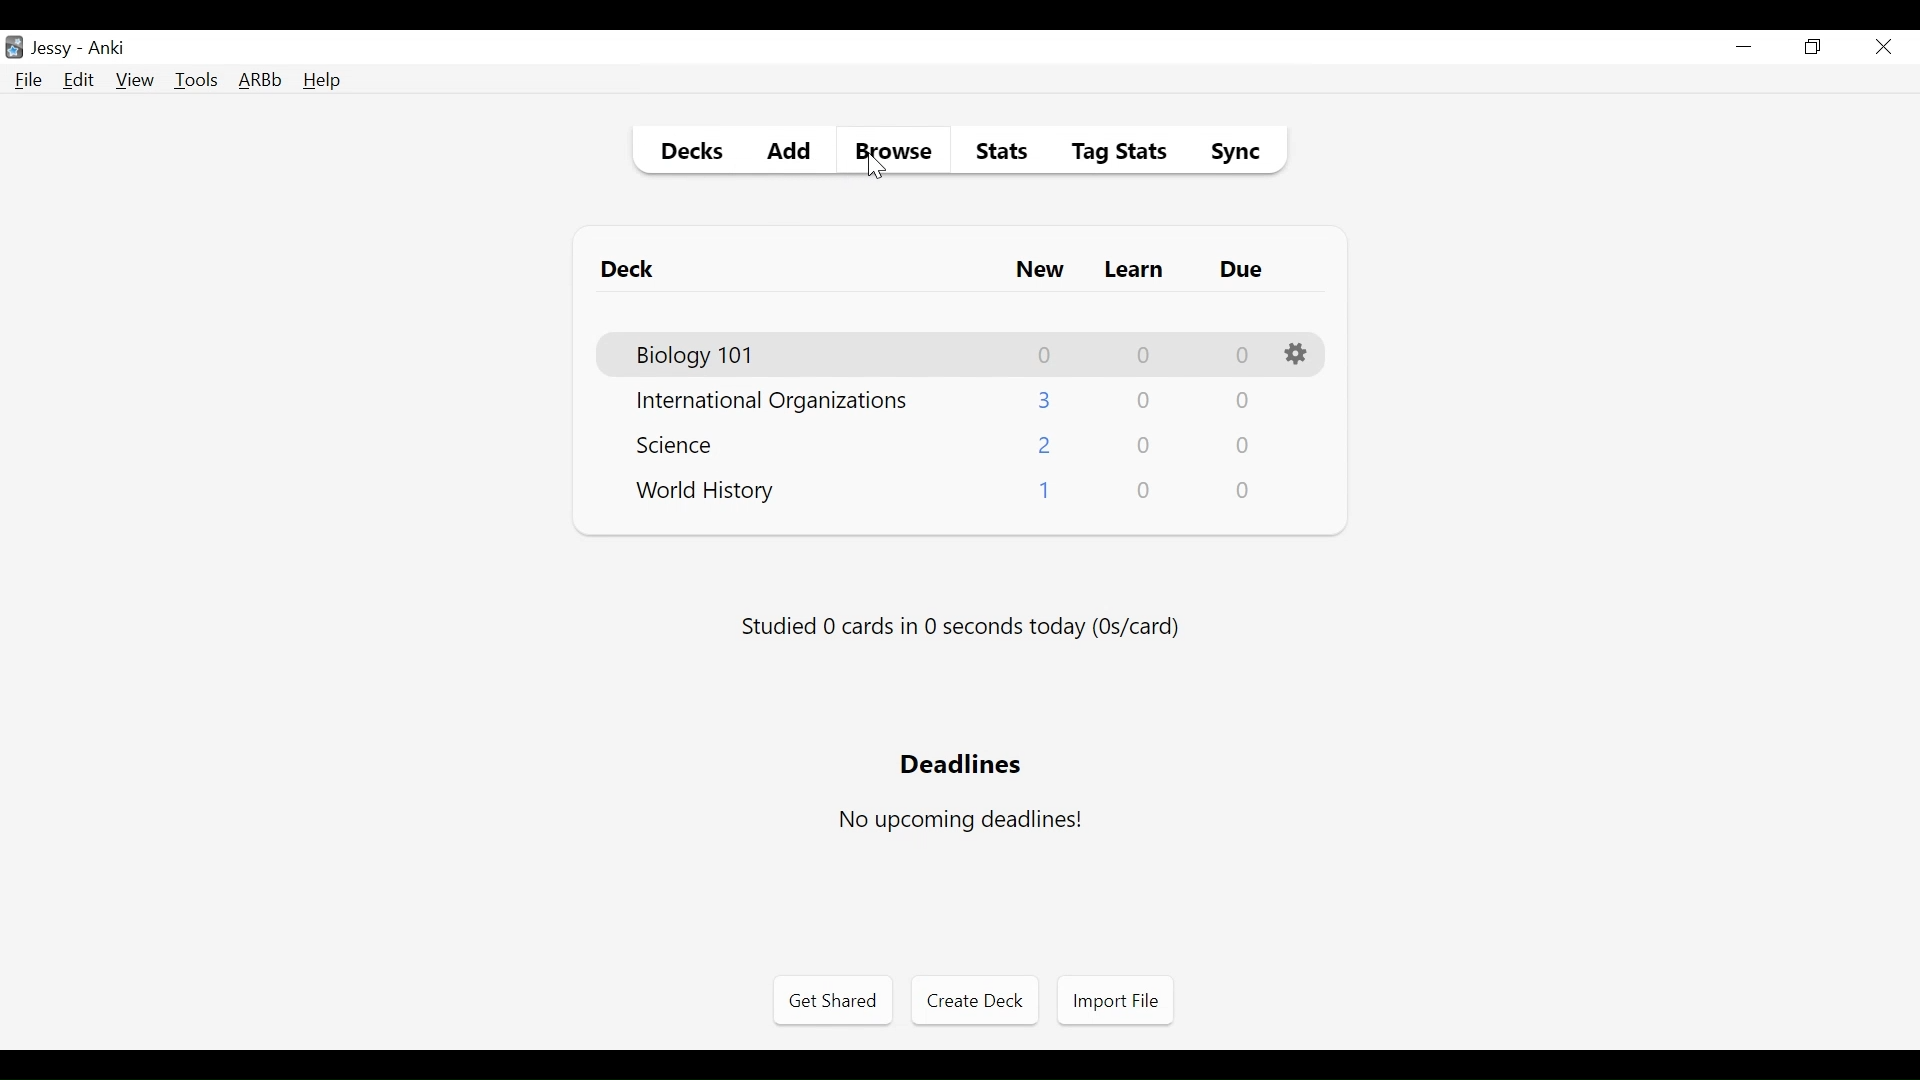  What do you see at coordinates (1145, 491) in the screenshot?
I see `` at bounding box center [1145, 491].